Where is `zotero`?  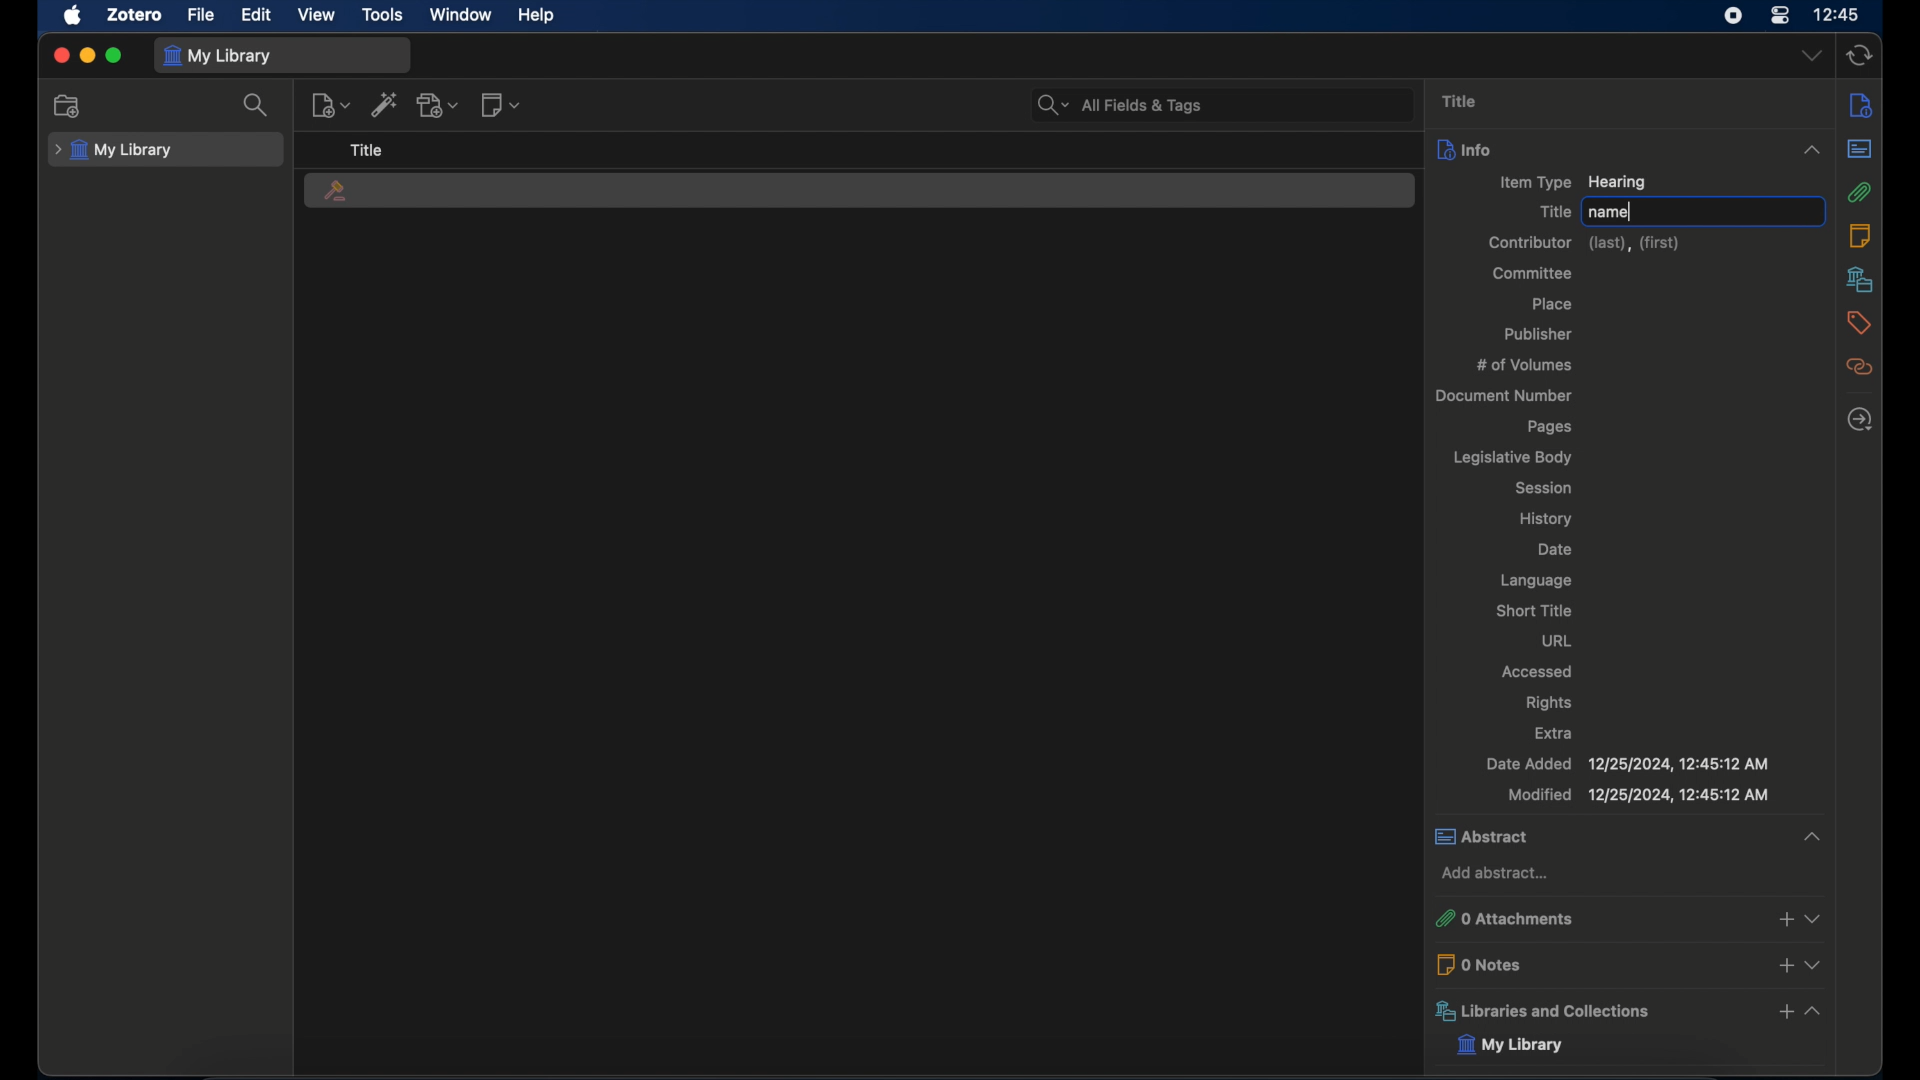 zotero is located at coordinates (134, 15).